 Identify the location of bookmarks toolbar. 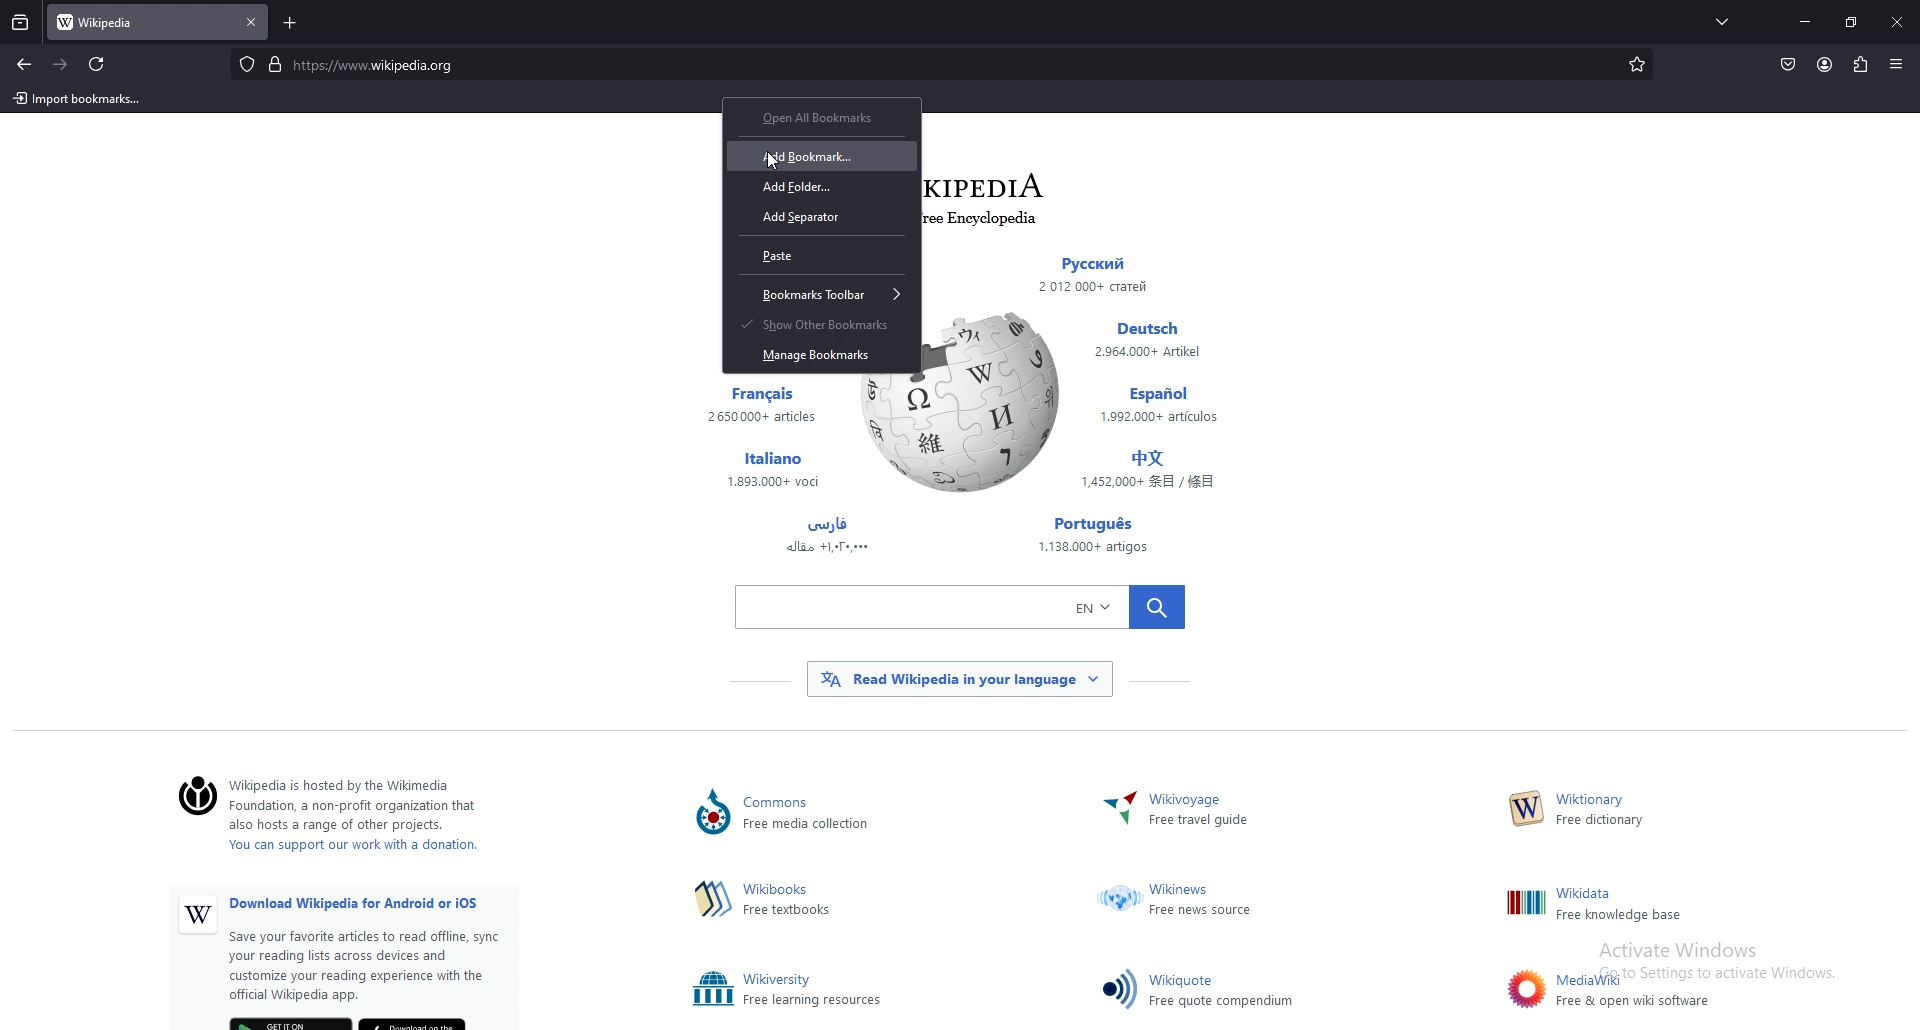
(821, 294).